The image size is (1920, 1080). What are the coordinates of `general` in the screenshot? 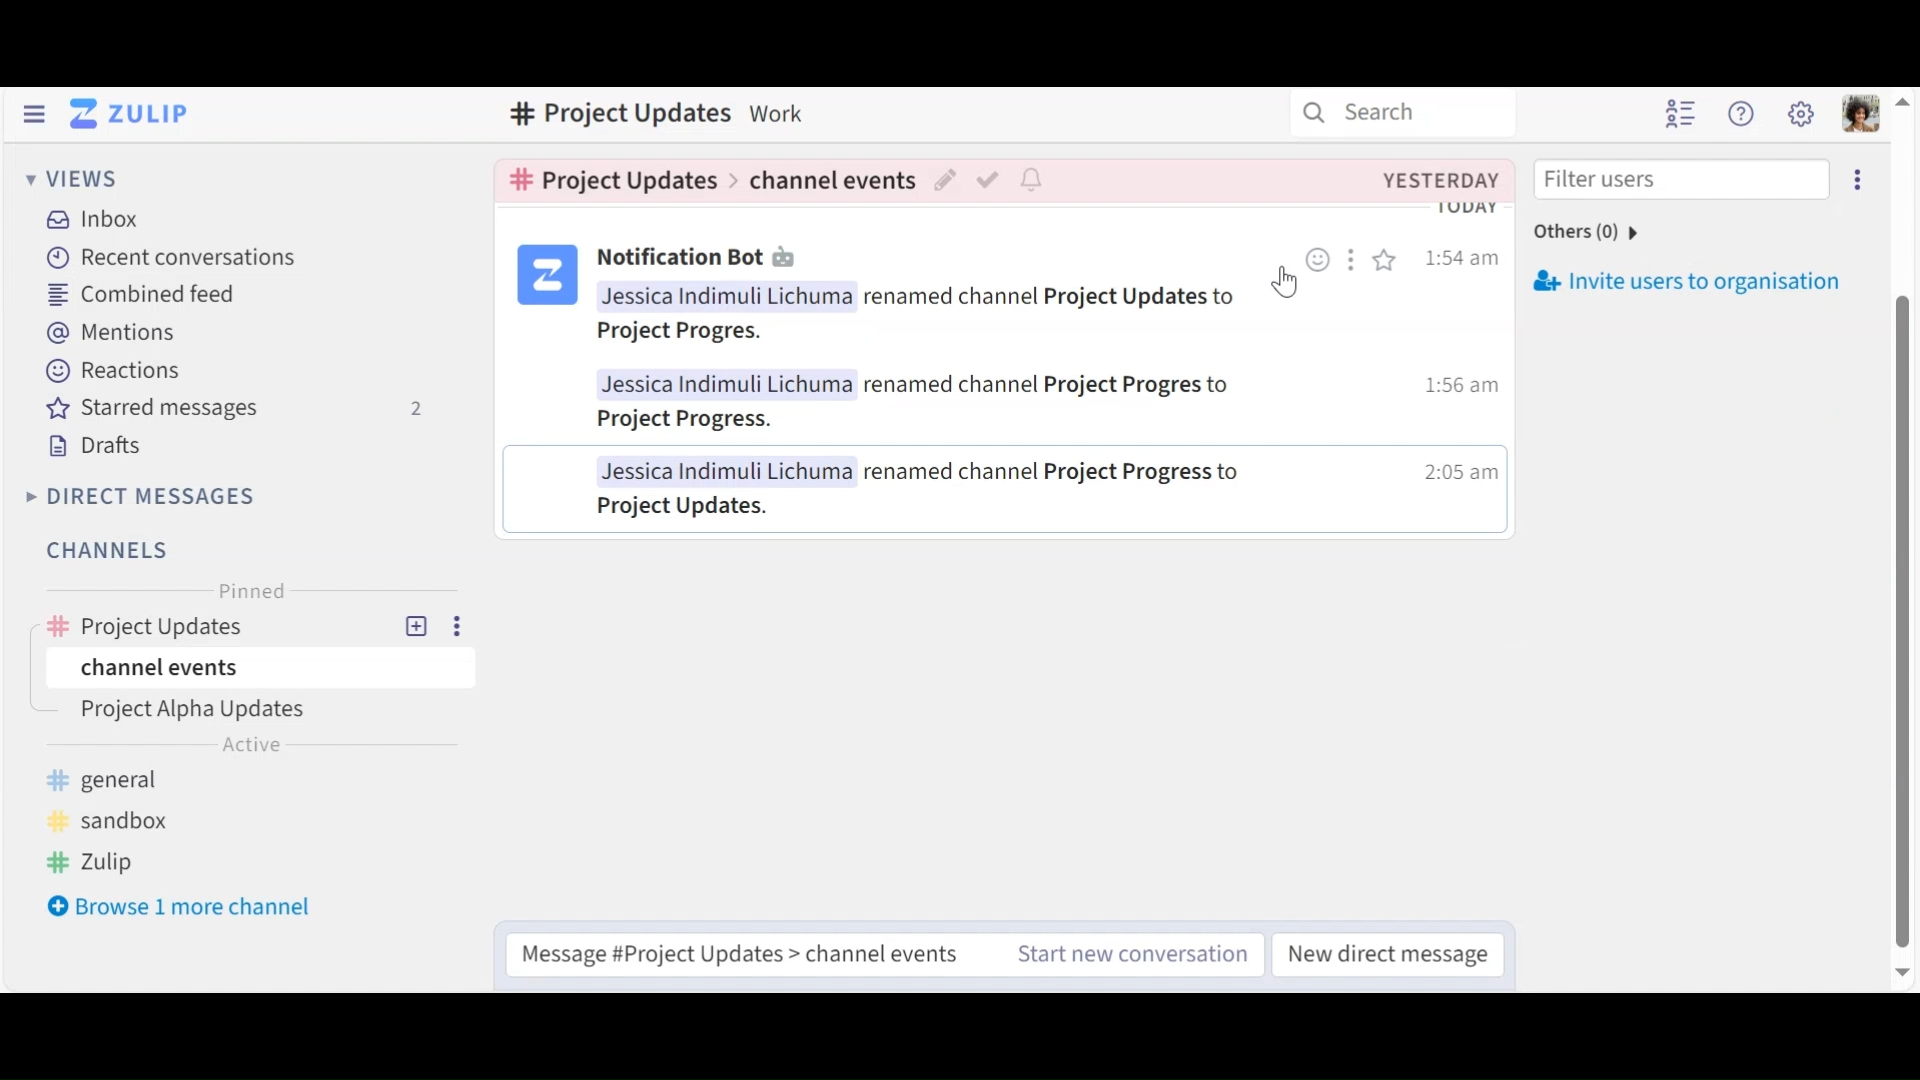 It's located at (115, 780).